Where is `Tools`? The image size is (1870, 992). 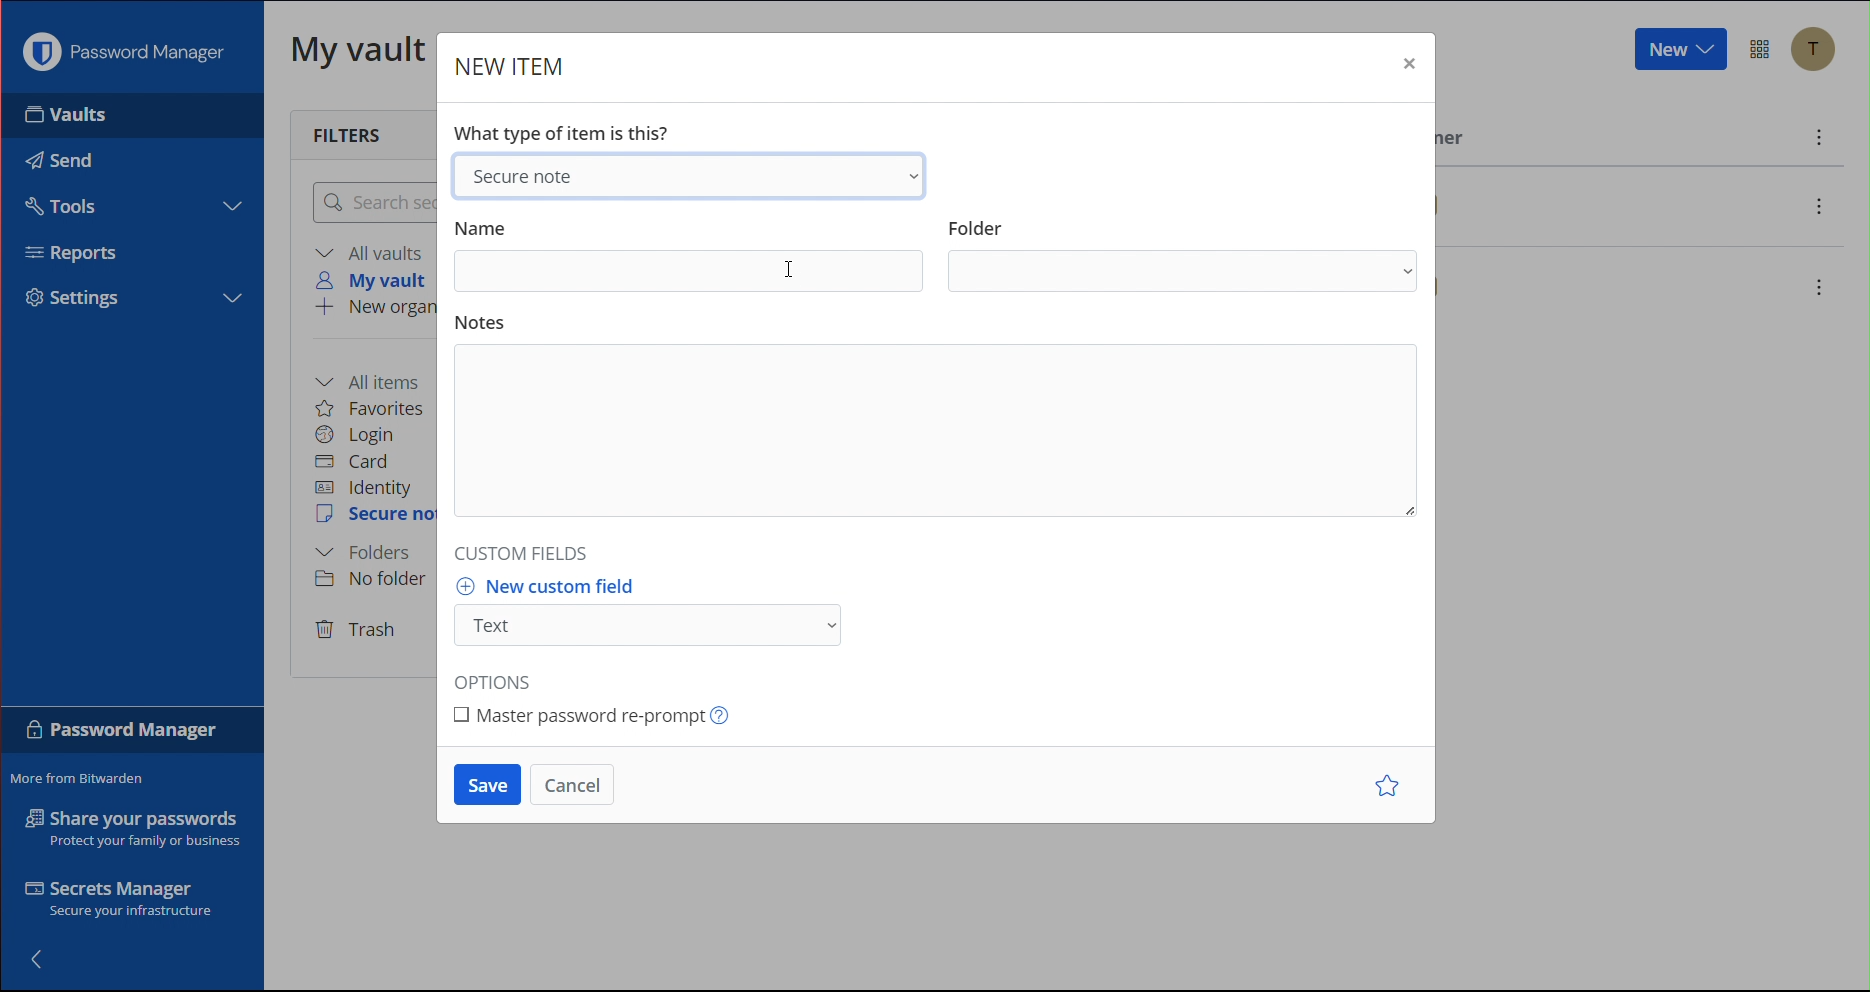
Tools is located at coordinates (68, 207).